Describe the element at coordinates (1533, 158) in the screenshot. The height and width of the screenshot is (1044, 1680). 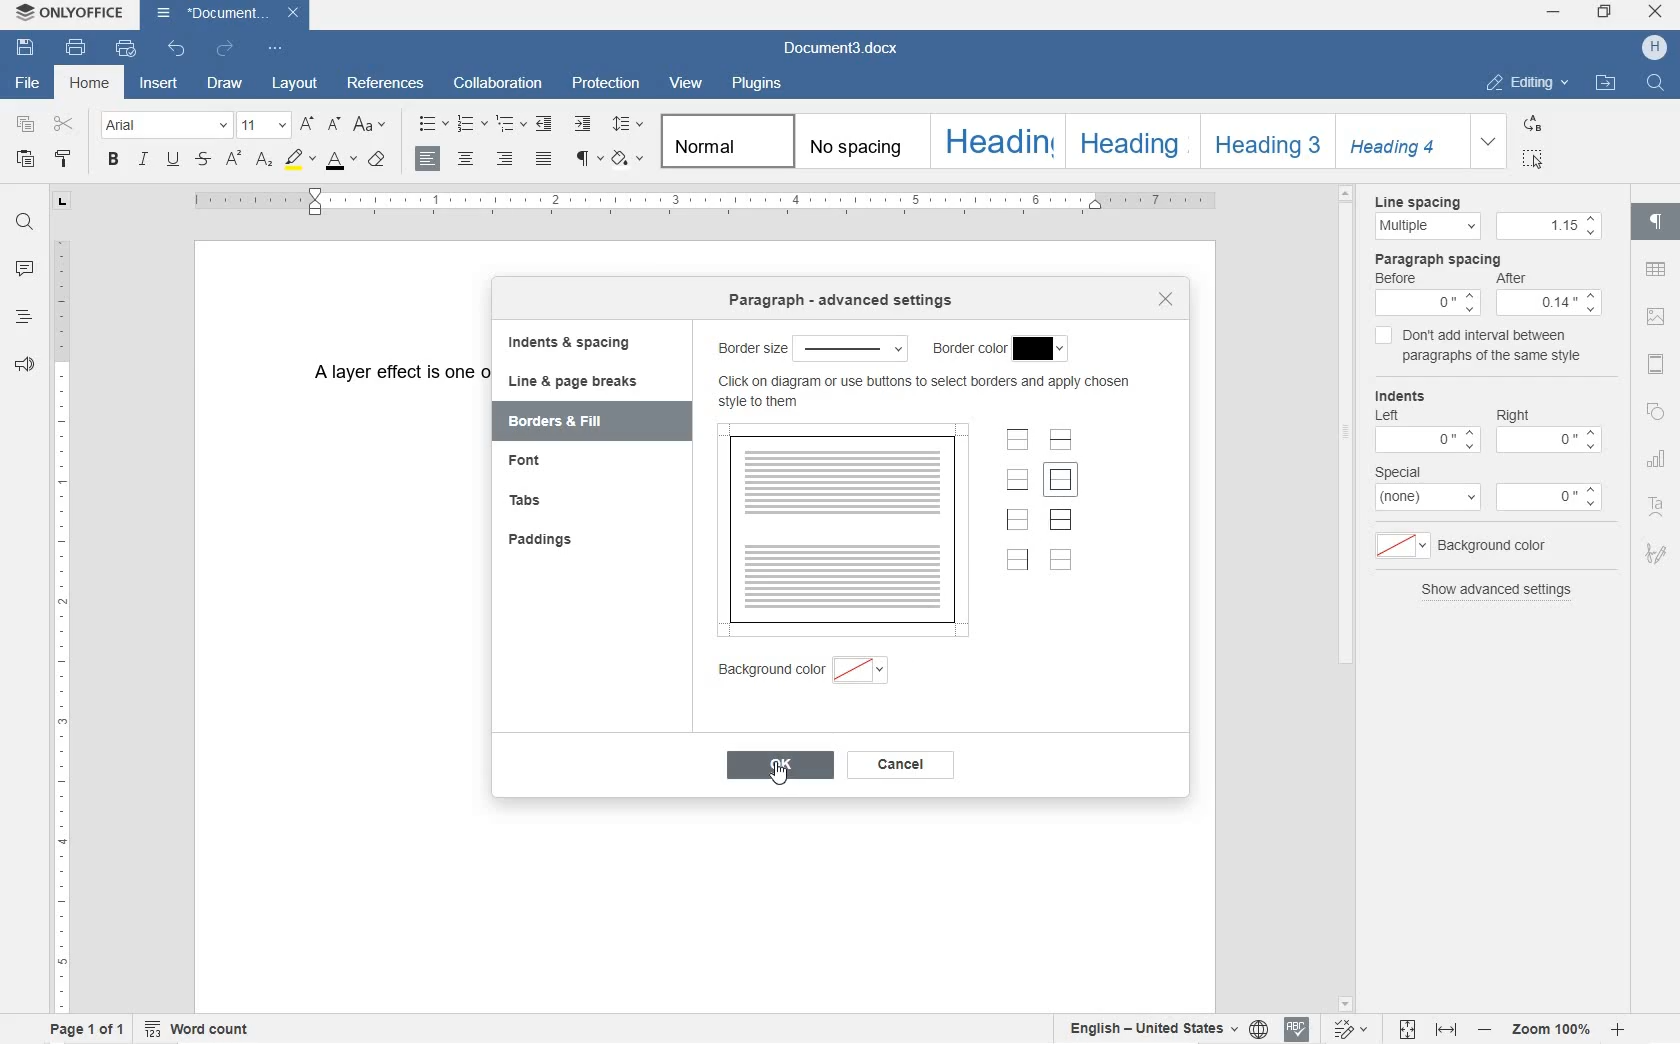
I see `SELECT ALL` at that location.